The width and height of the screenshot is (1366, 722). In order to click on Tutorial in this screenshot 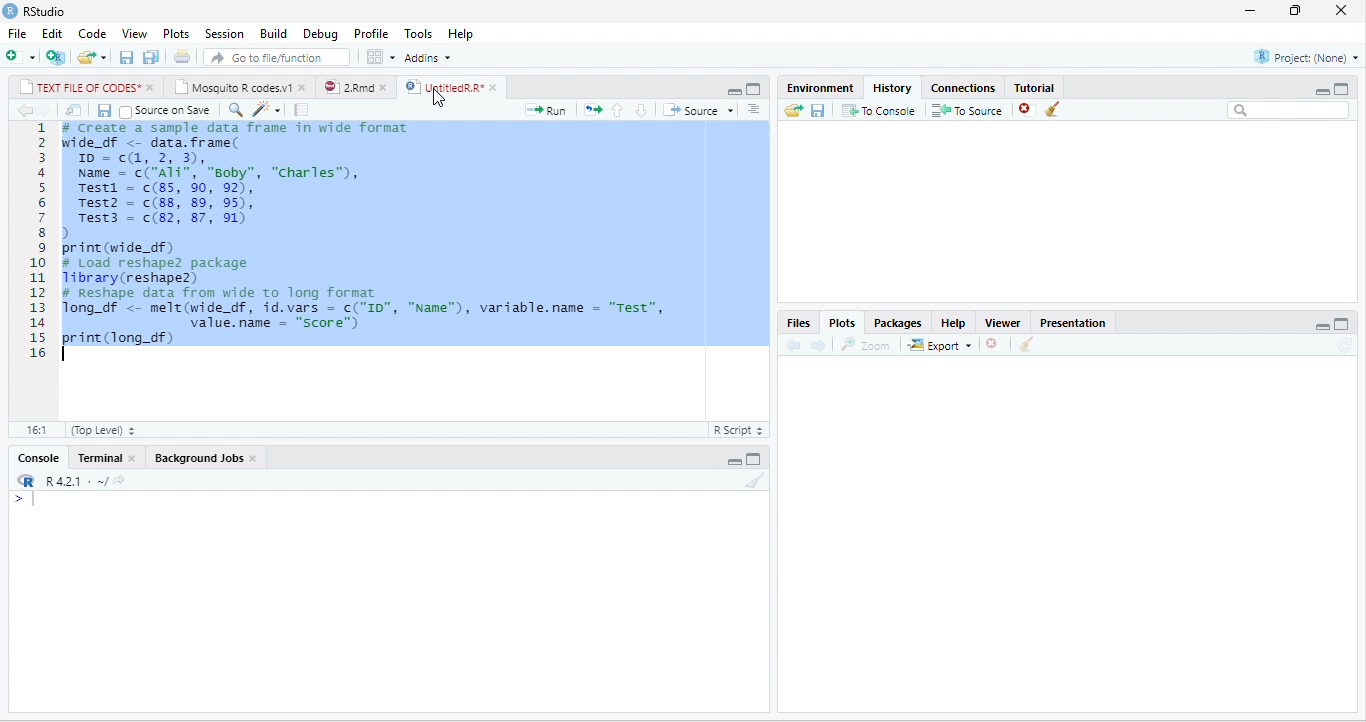, I will do `click(1034, 87)`.